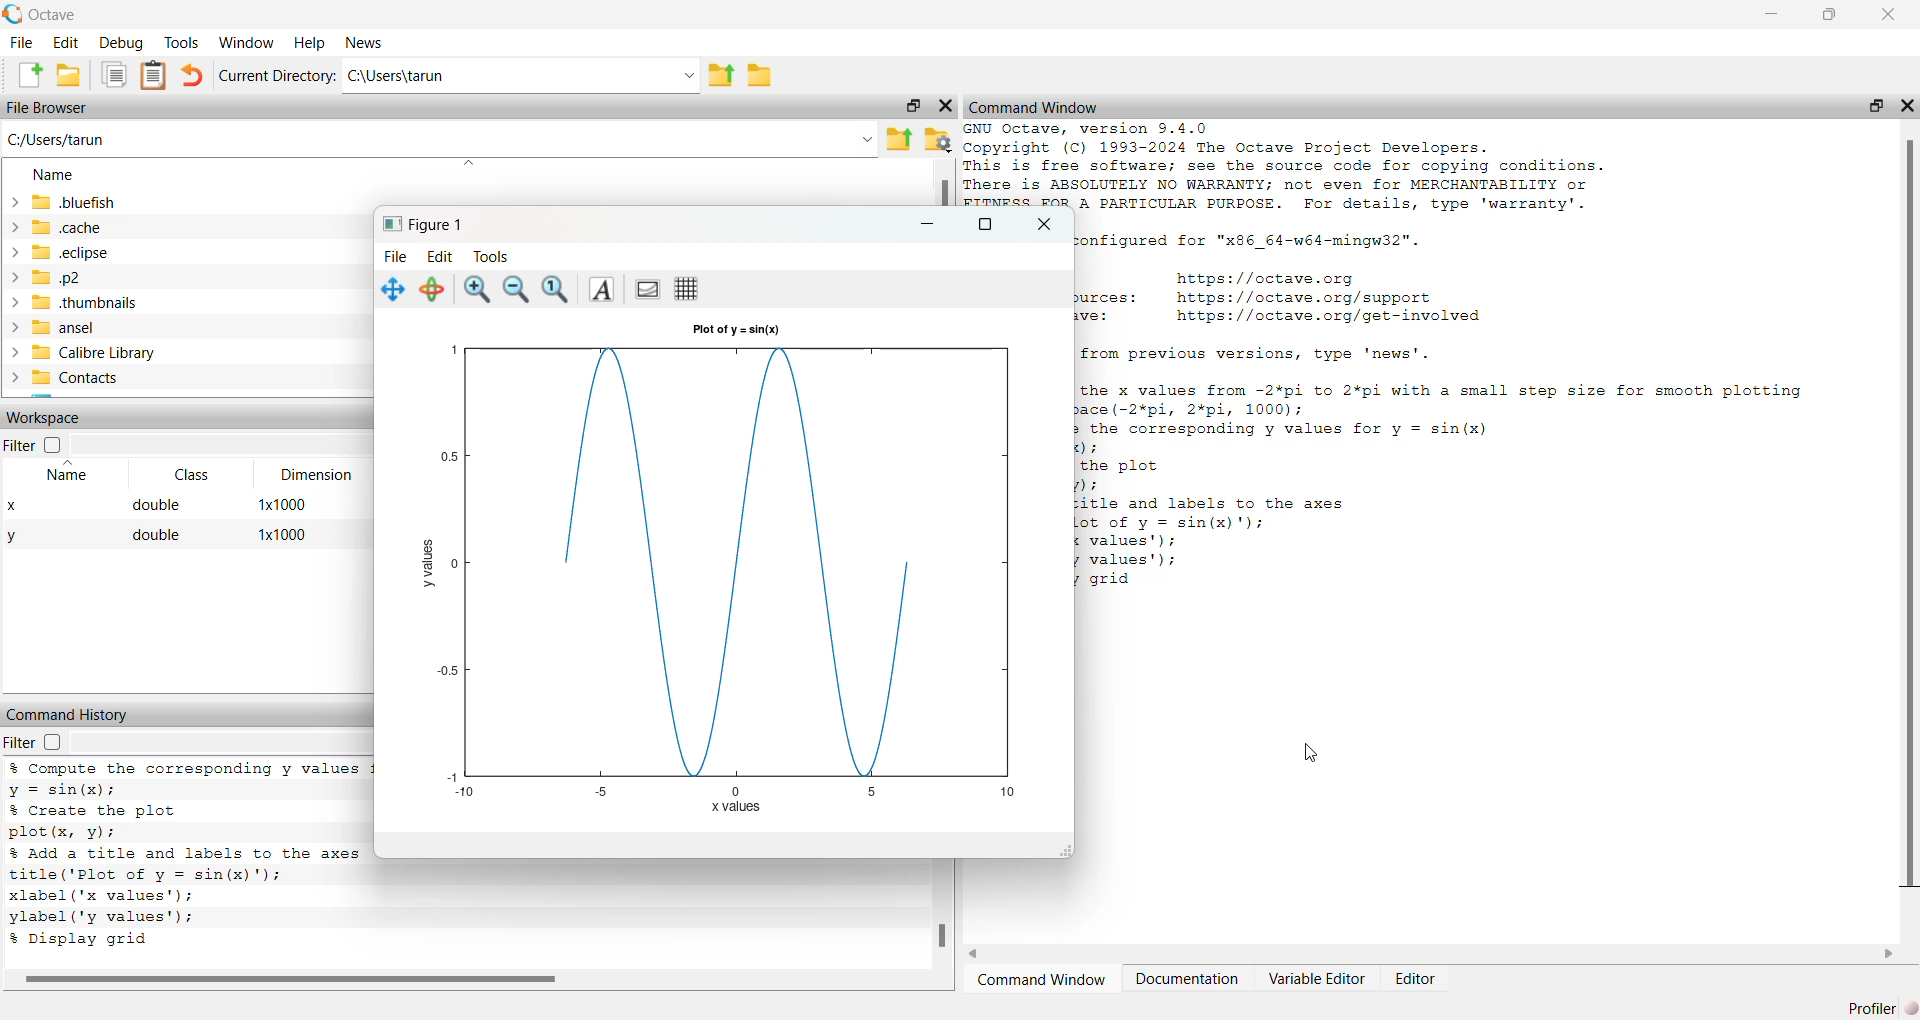 The image size is (1920, 1020). I want to click on ansel, so click(52, 328).